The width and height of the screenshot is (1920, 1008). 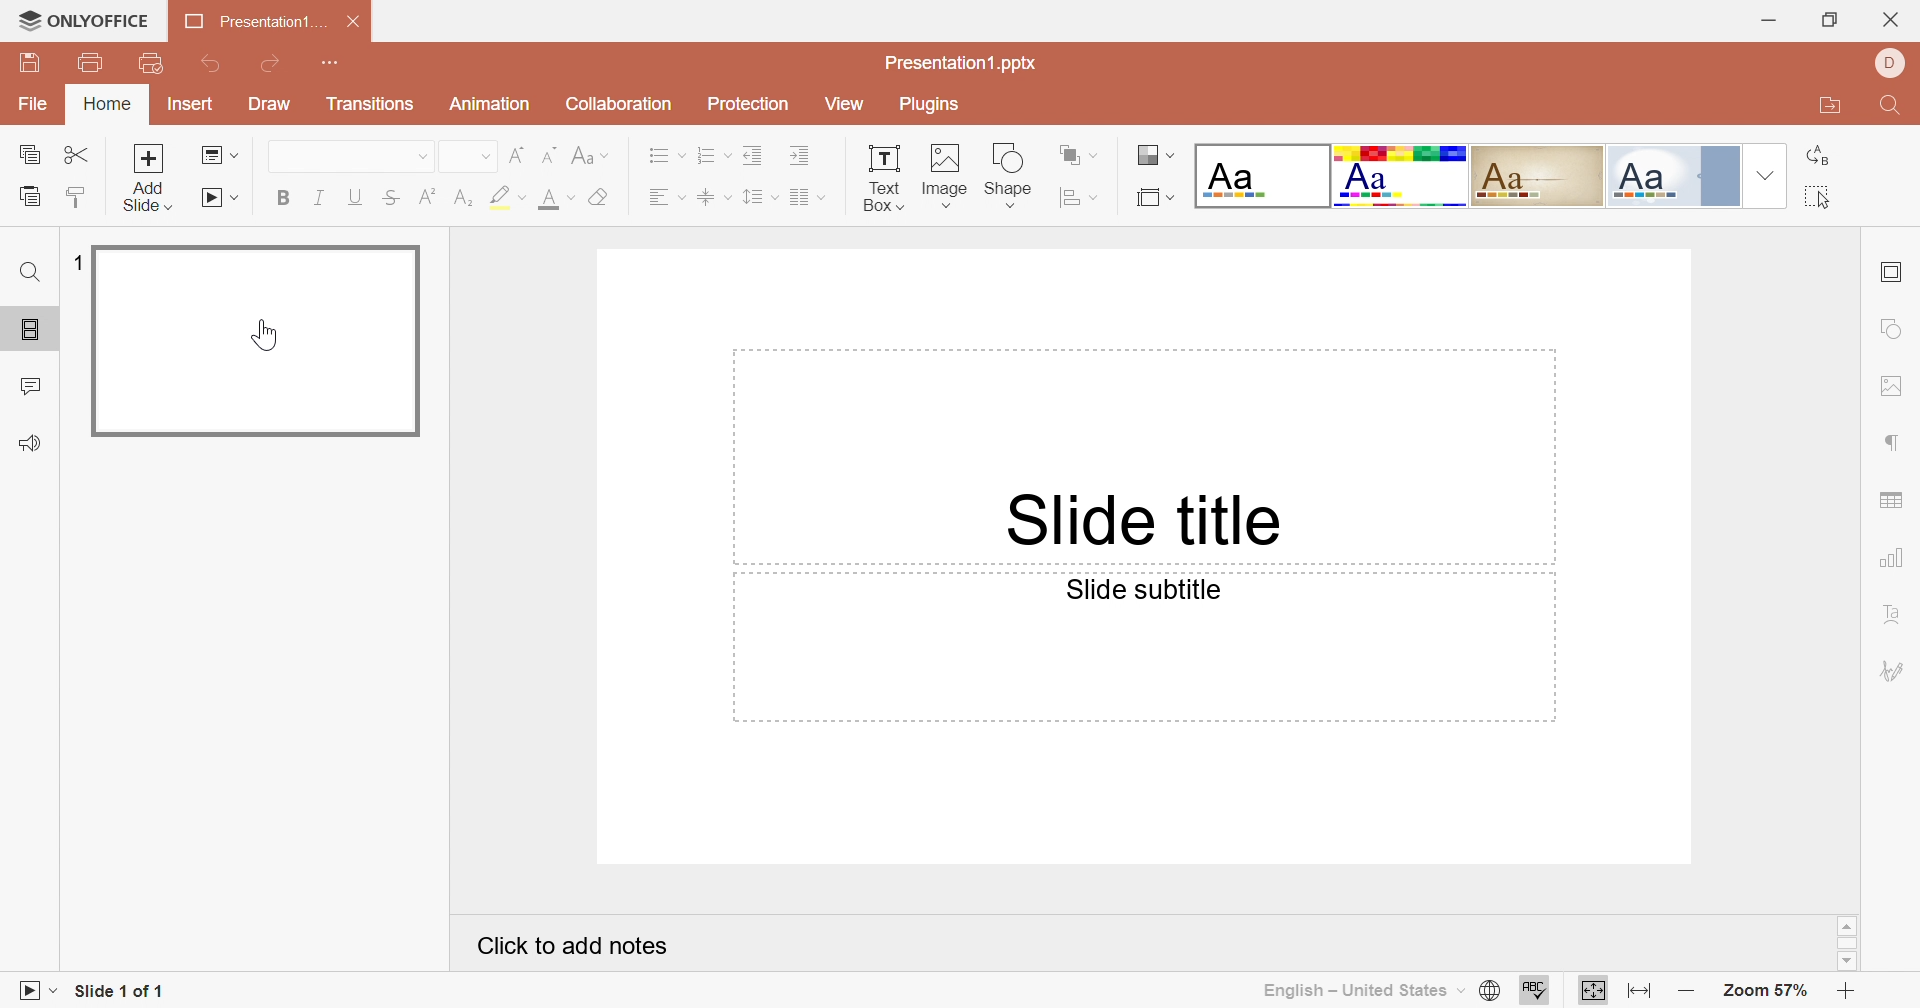 What do you see at coordinates (1687, 987) in the screenshot?
I see `Zoom out` at bounding box center [1687, 987].